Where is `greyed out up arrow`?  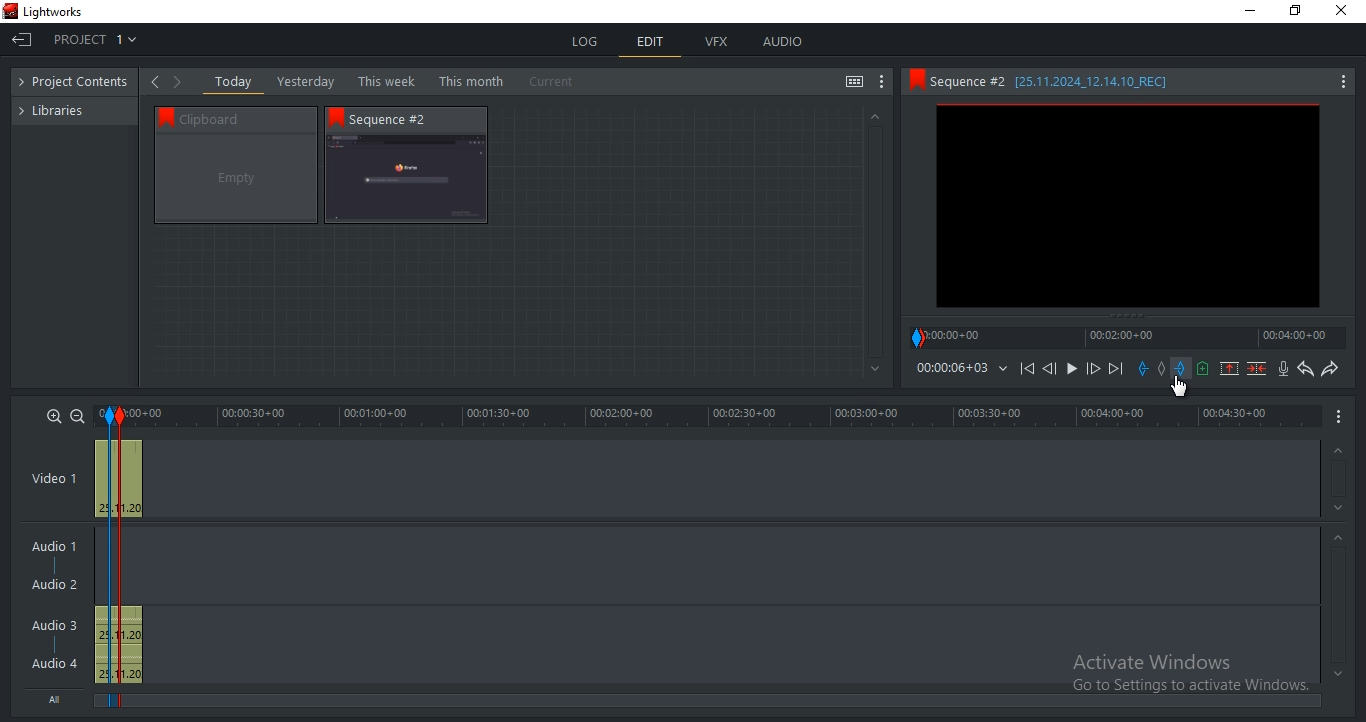
greyed out up arrow is located at coordinates (873, 115).